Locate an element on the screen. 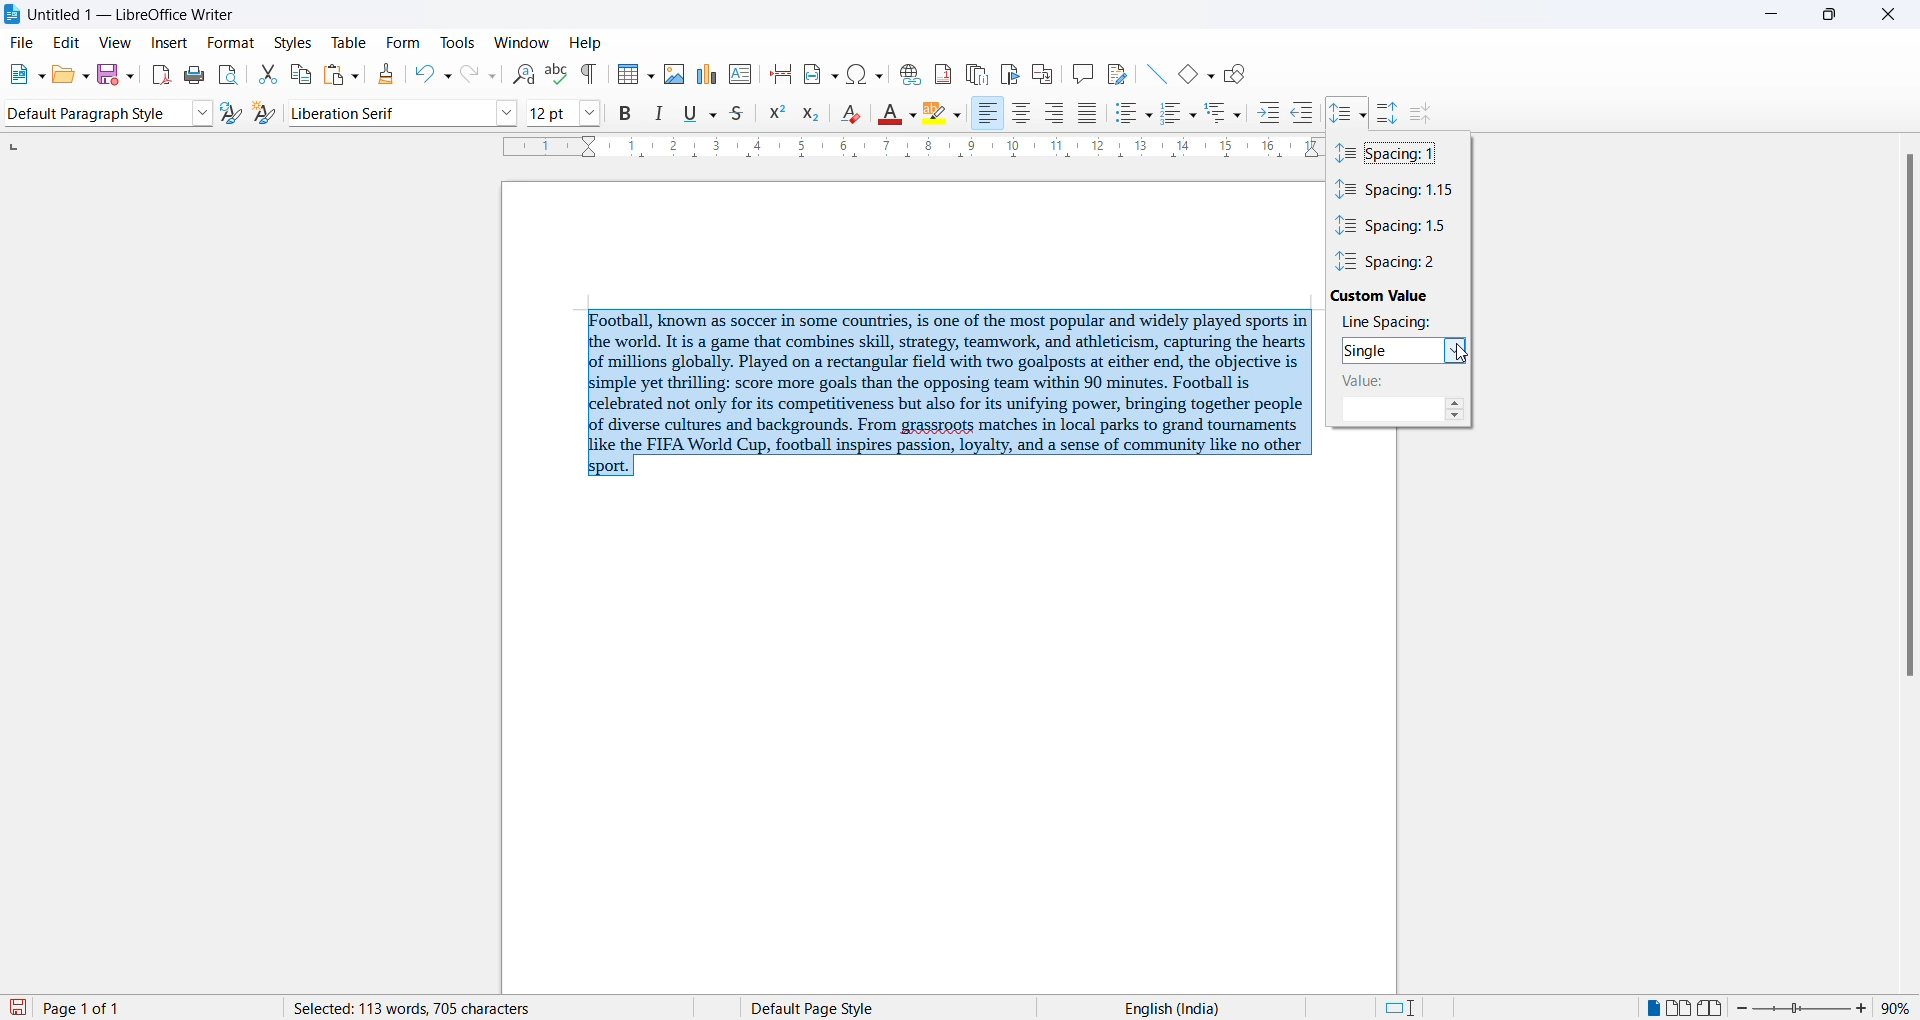 This screenshot has height=1020, width=1920. bold is located at coordinates (627, 113).